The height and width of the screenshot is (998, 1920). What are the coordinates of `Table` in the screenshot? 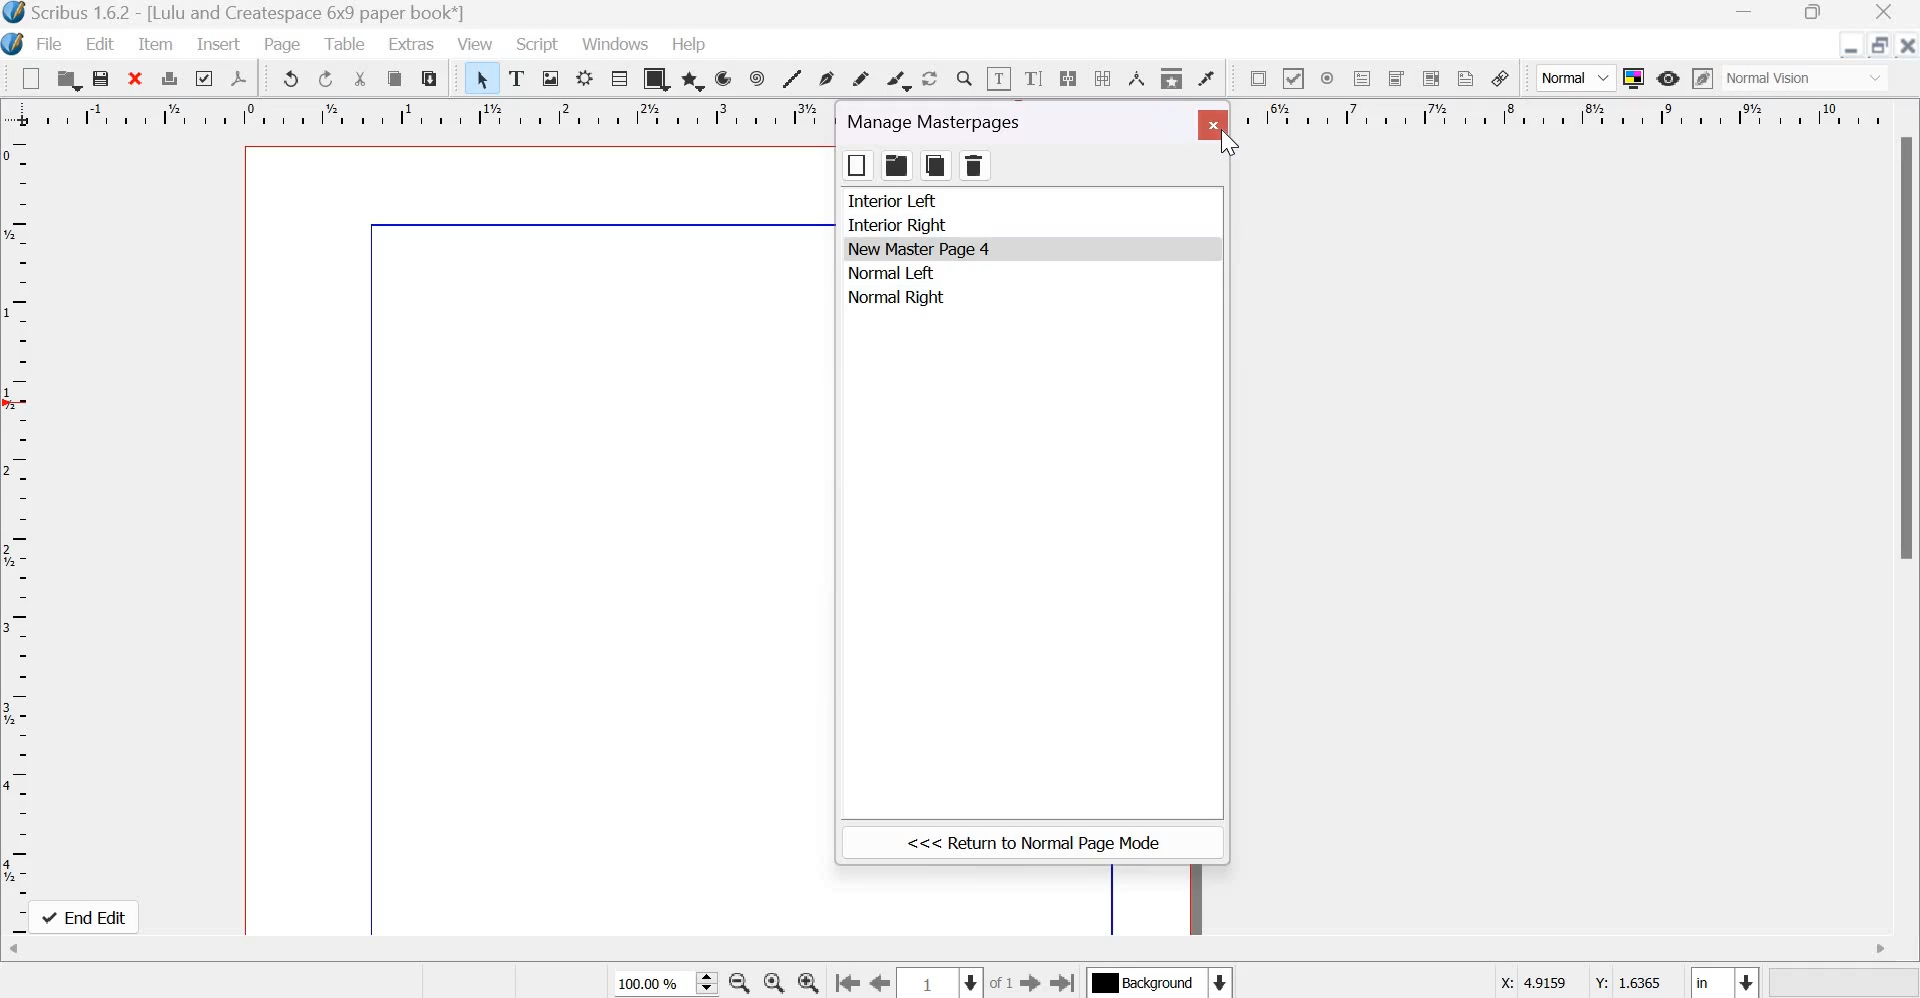 It's located at (344, 44).